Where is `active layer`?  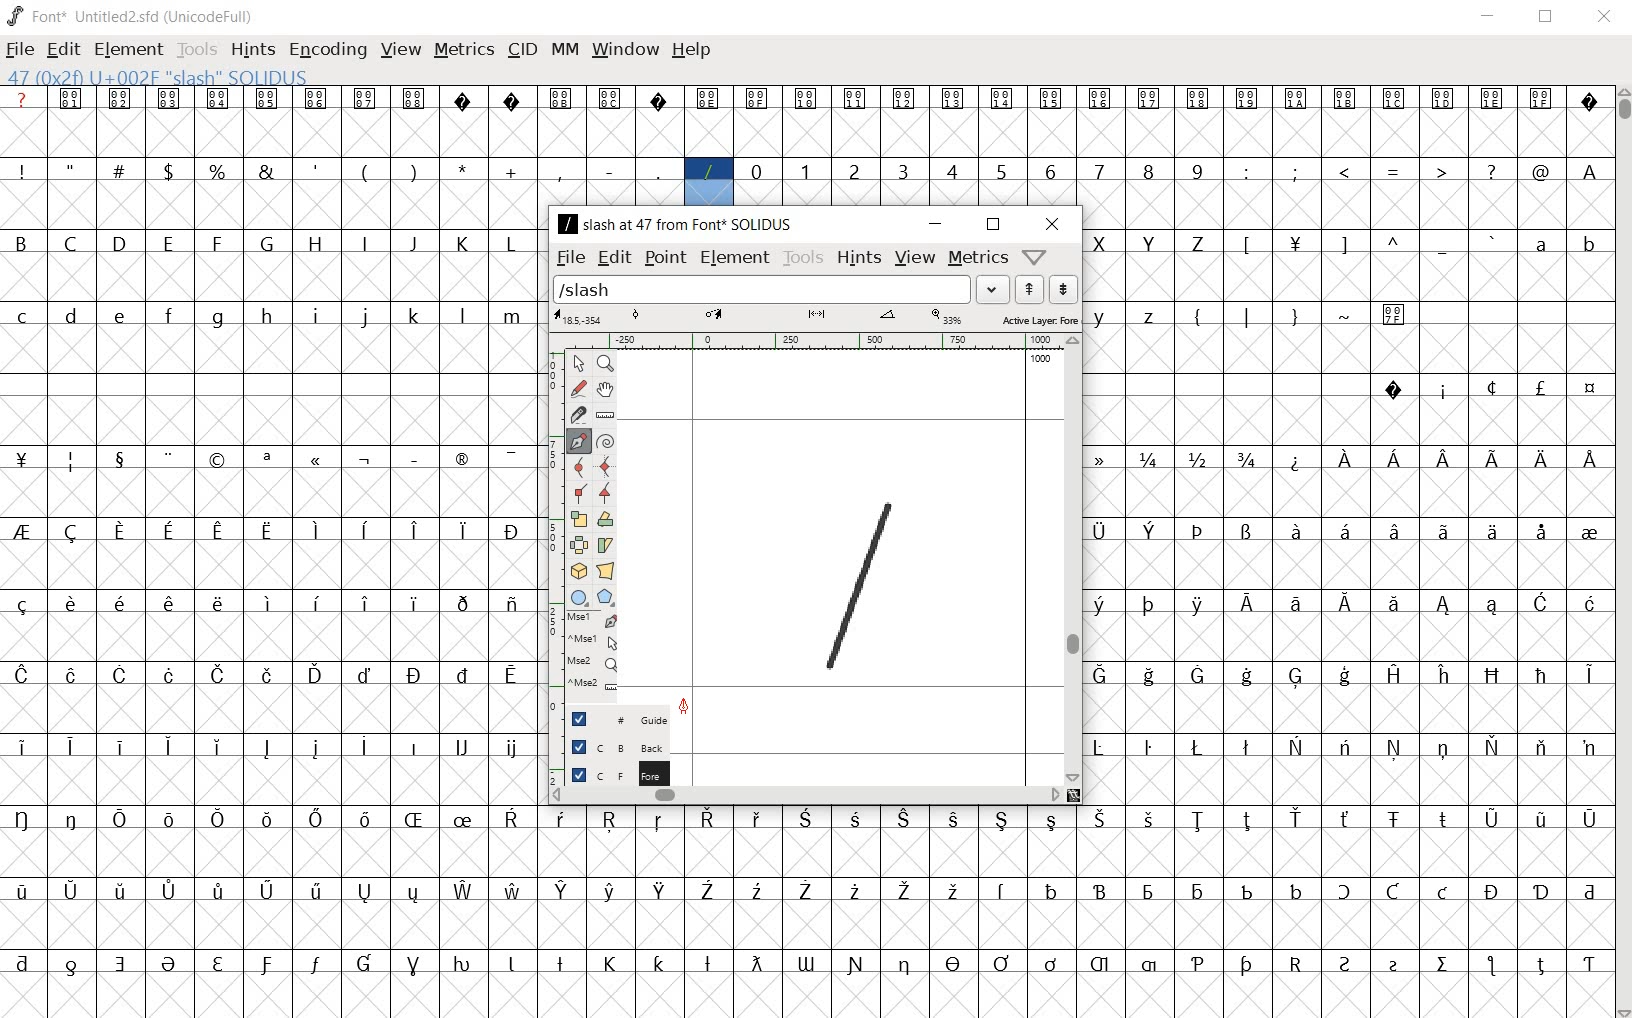 active layer is located at coordinates (819, 318).